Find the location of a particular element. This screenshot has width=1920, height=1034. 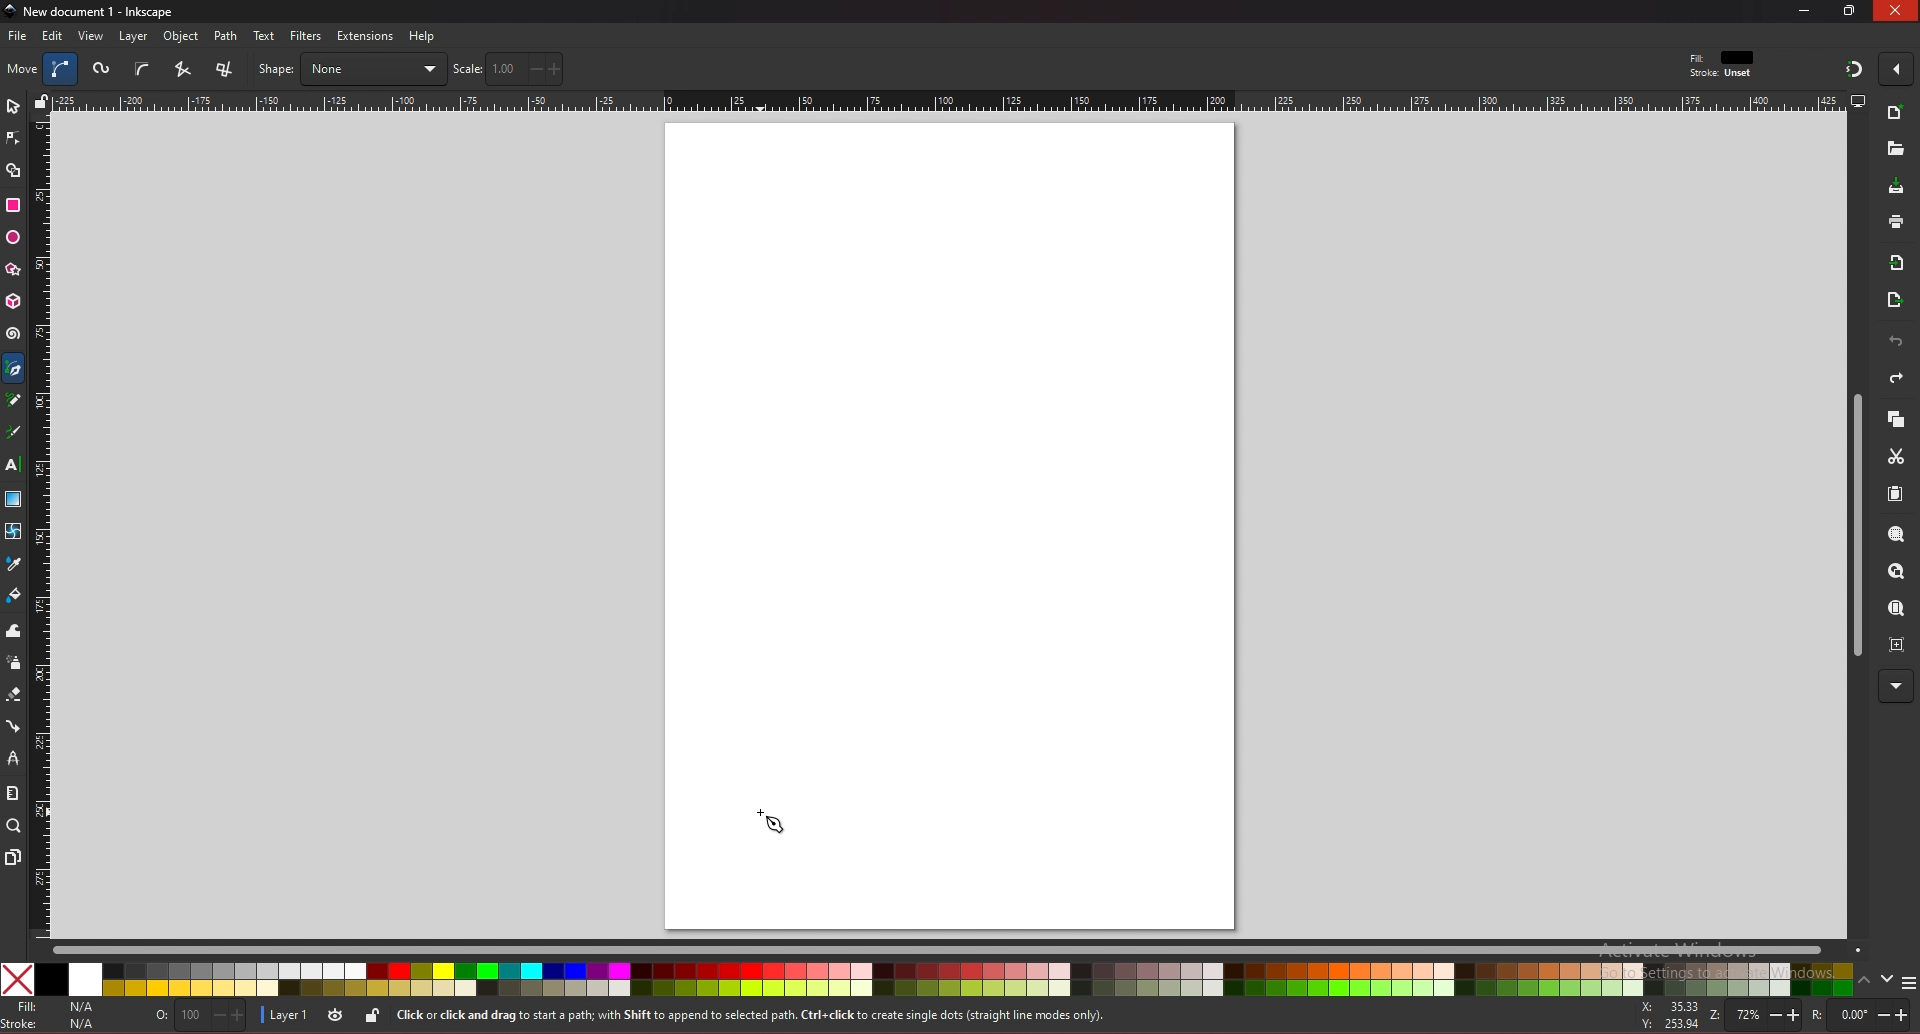

object is located at coordinates (184, 37).